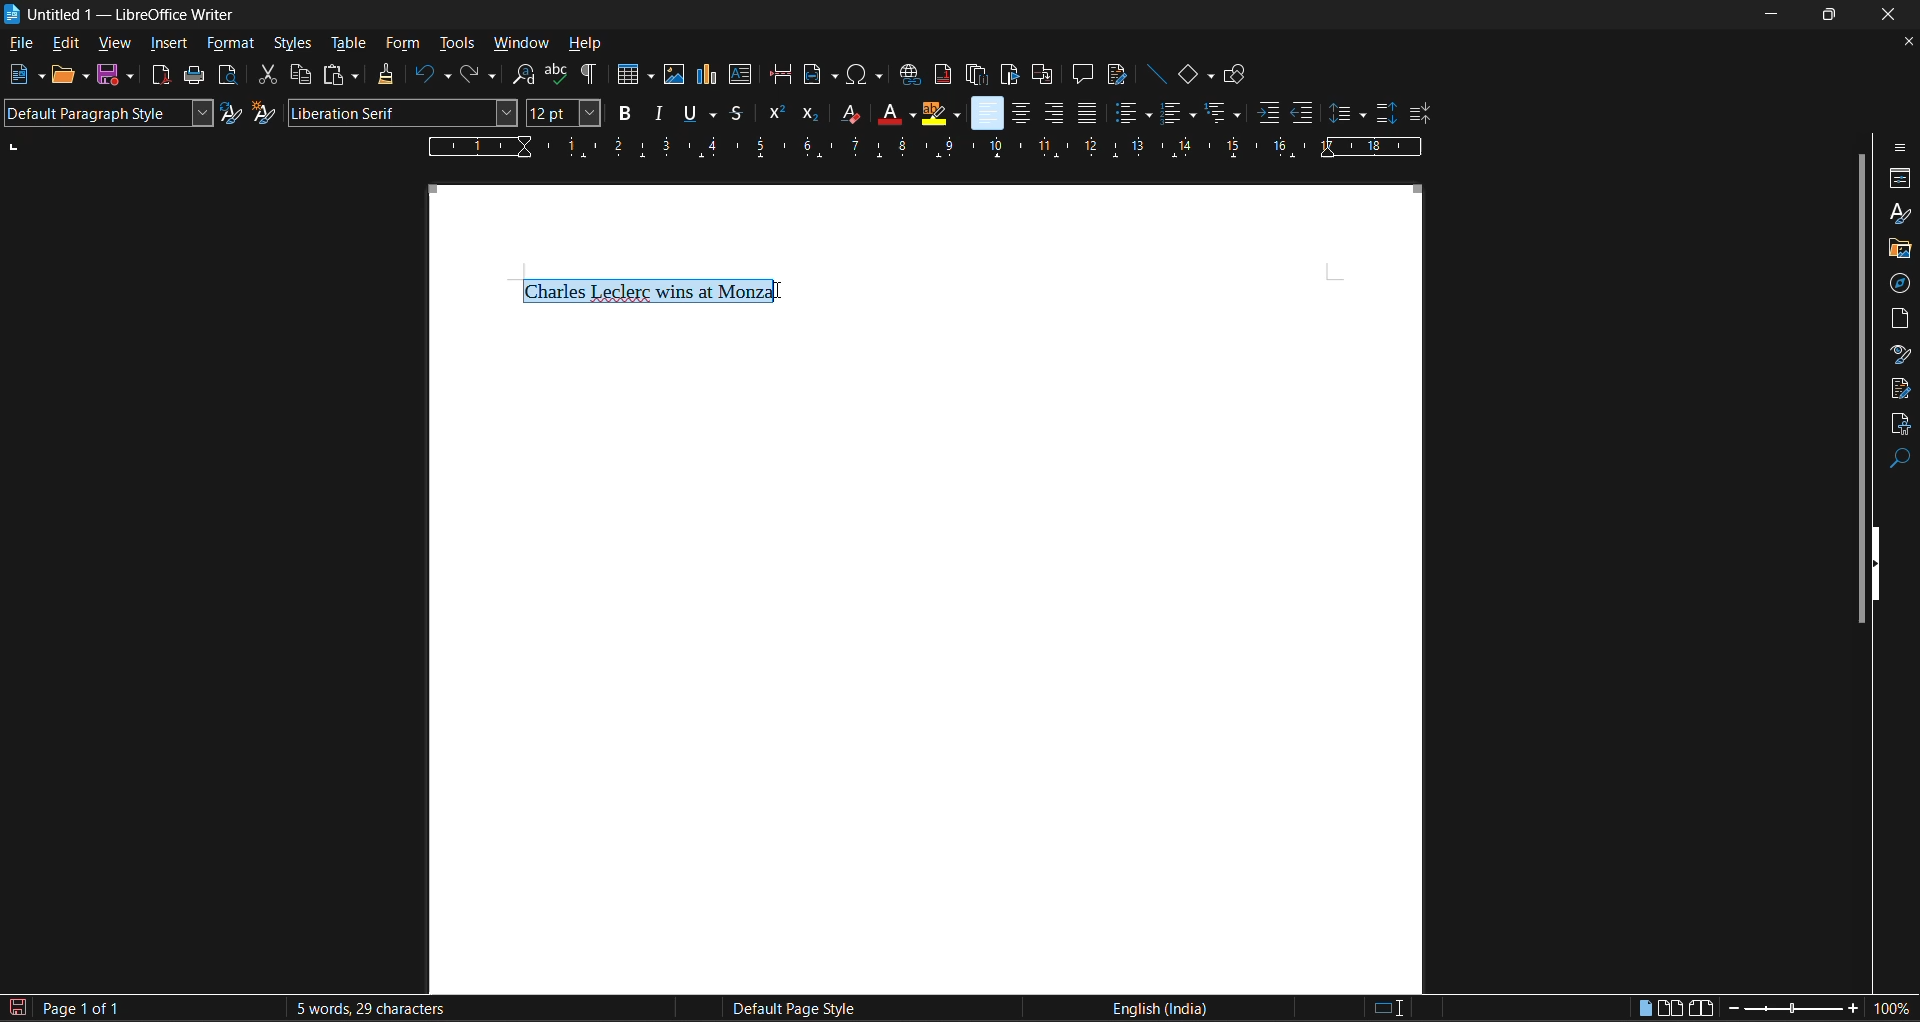 The height and width of the screenshot is (1022, 1920). Describe the element at coordinates (69, 77) in the screenshot. I see `open` at that location.